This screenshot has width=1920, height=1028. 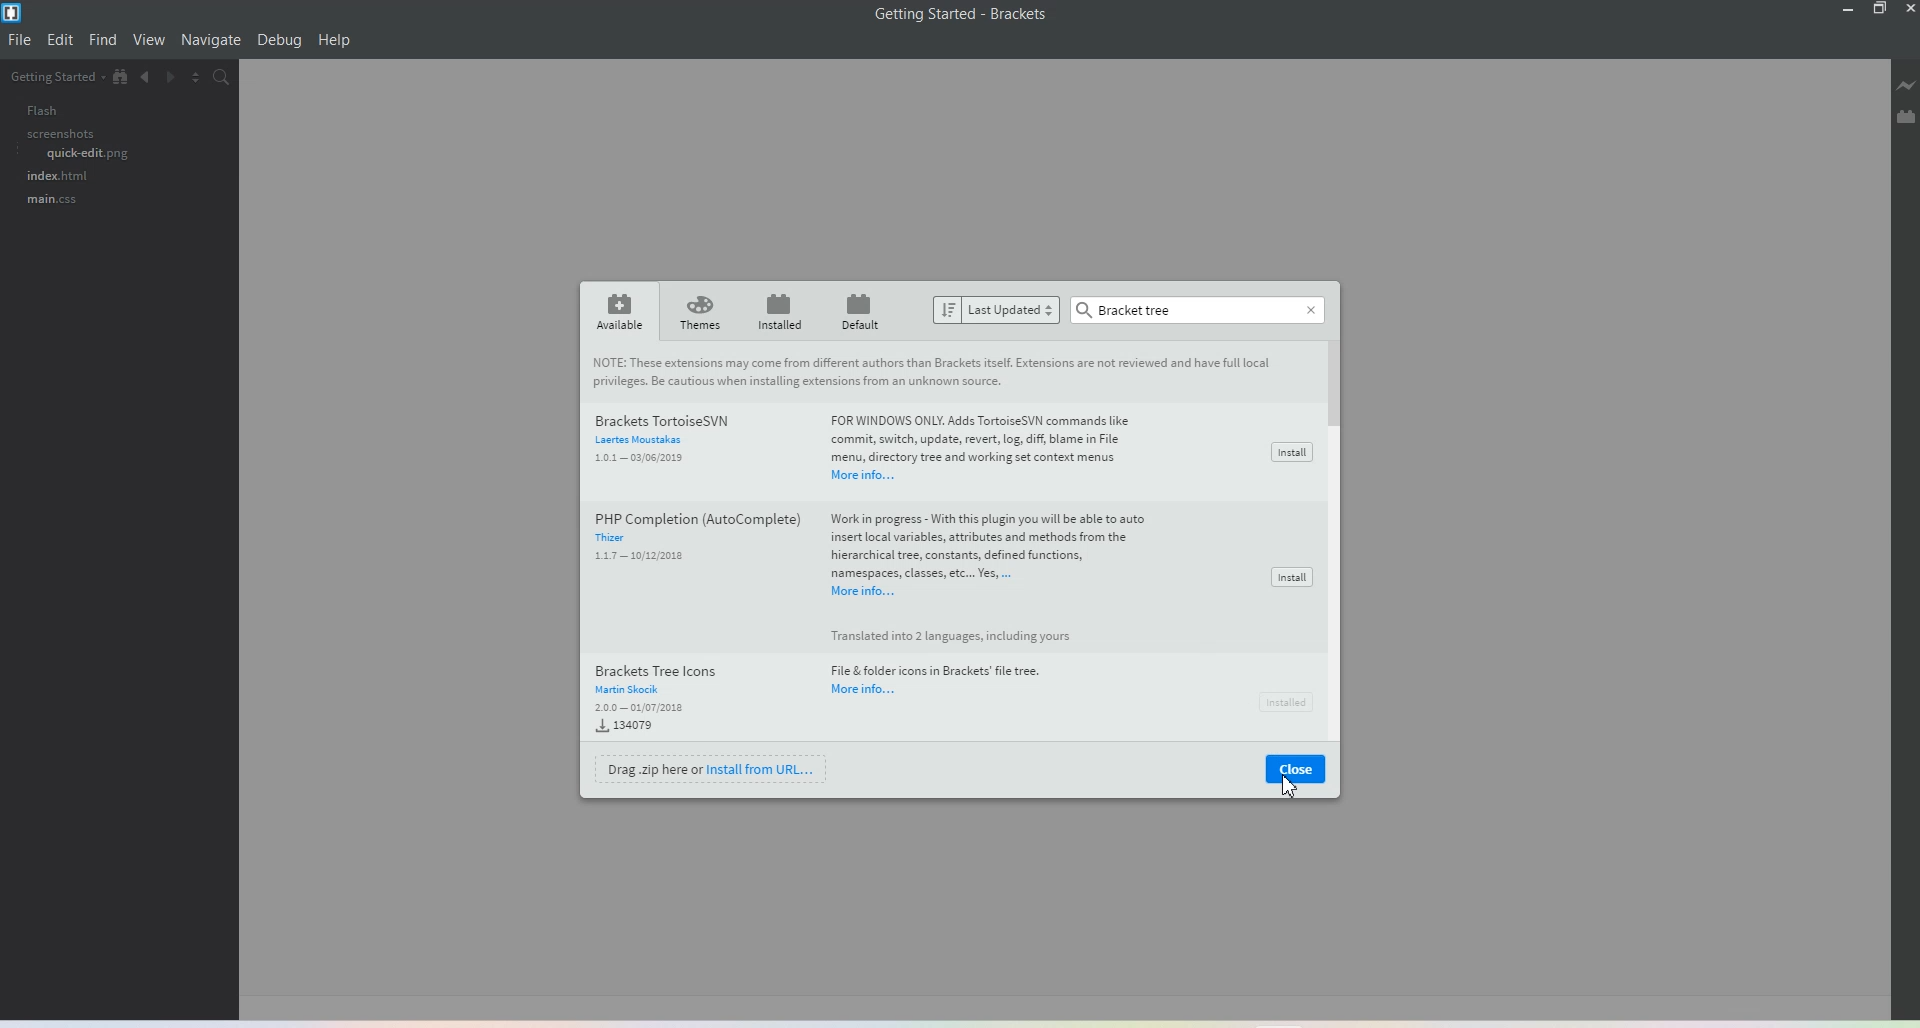 I want to click on Install, so click(x=1290, y=452).